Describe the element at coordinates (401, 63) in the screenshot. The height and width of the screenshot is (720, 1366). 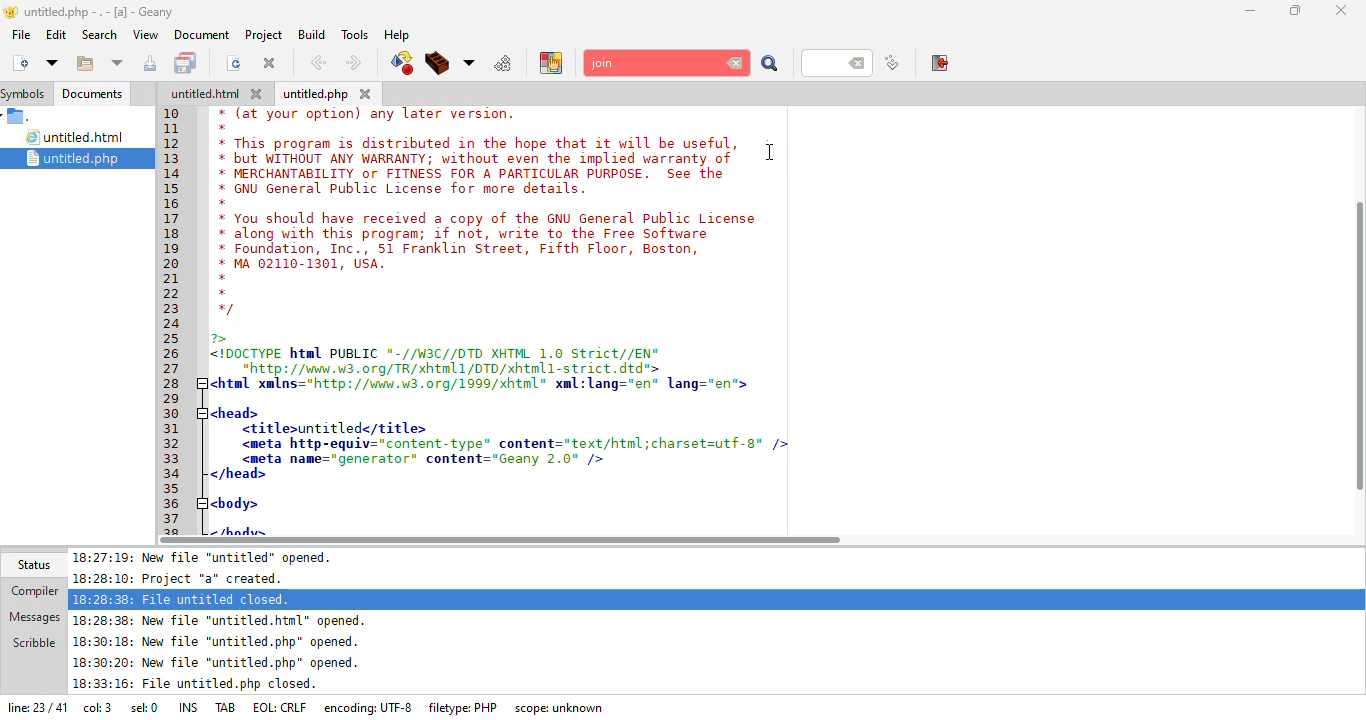
I see `compile` at that location.